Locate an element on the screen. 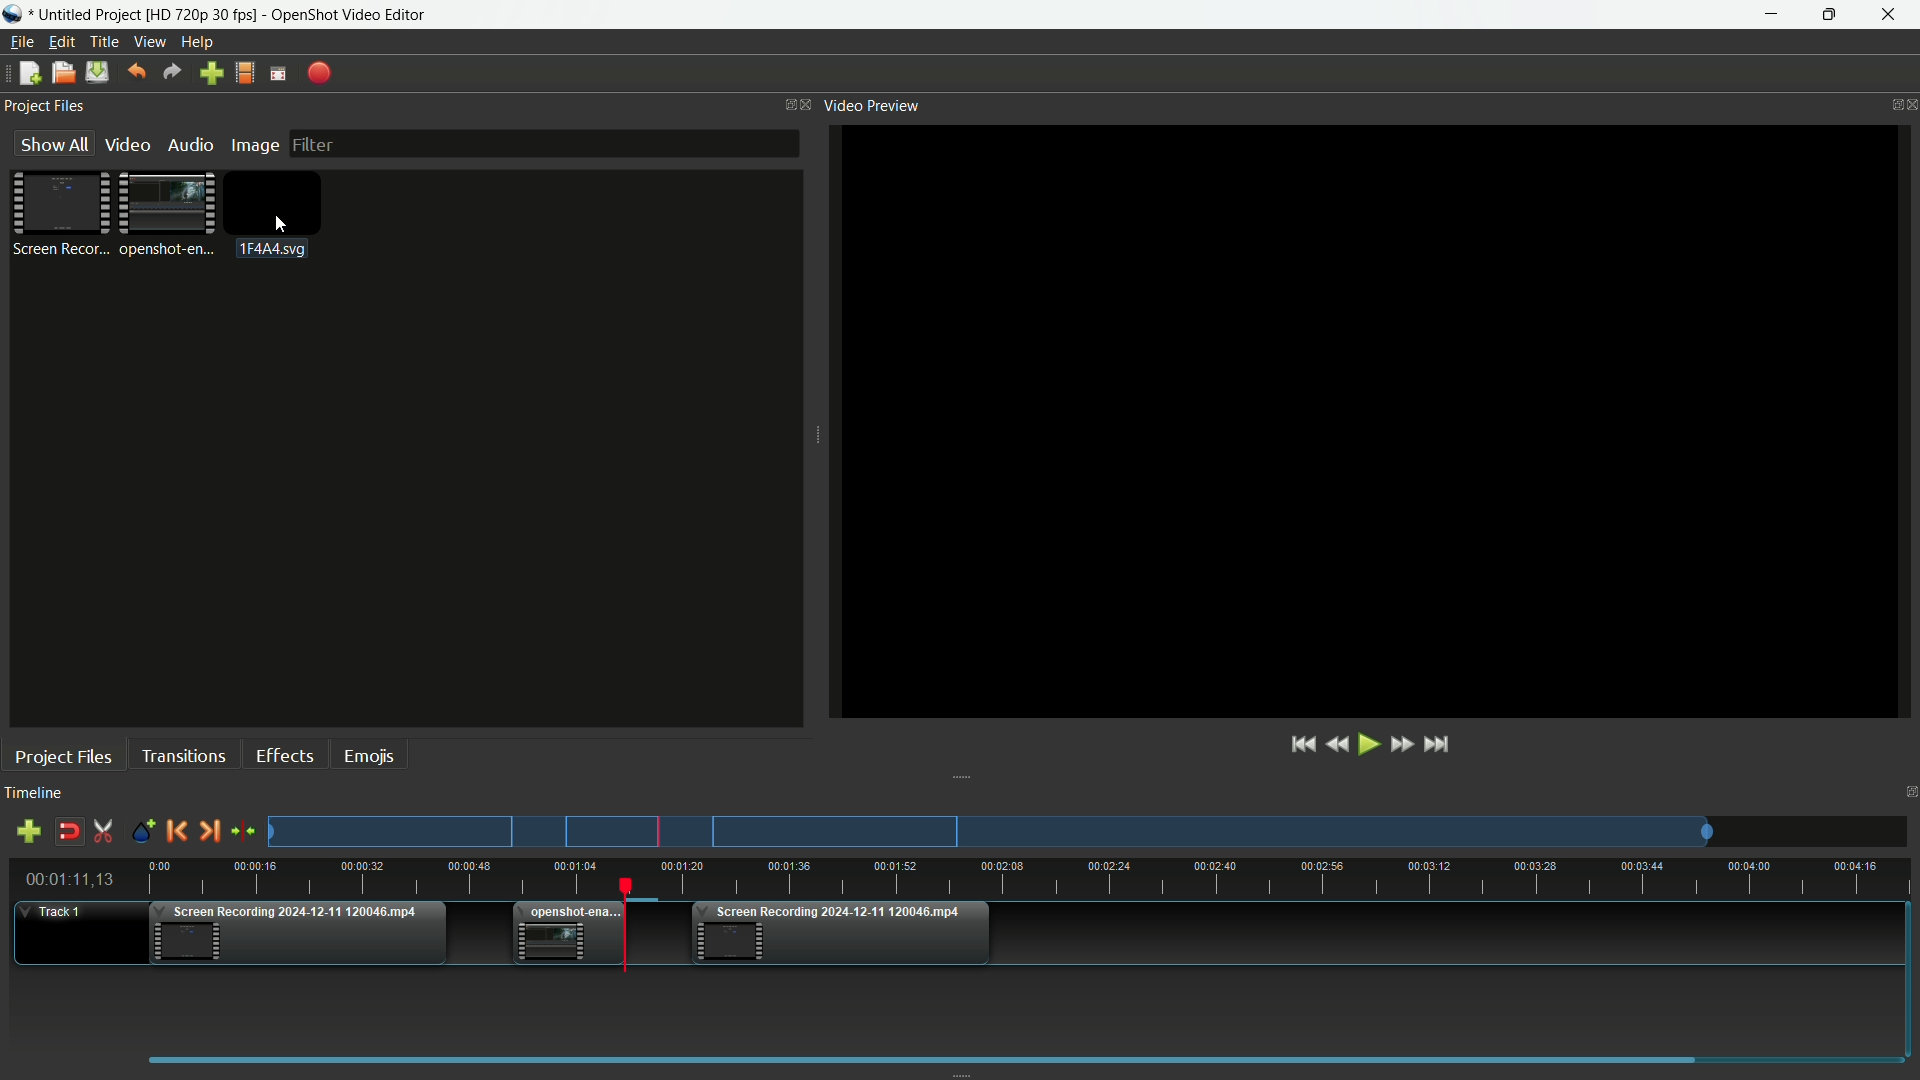 The width and height of the screenshot is (1920, 1080). close video preview is located at coordinates (1908, 103).